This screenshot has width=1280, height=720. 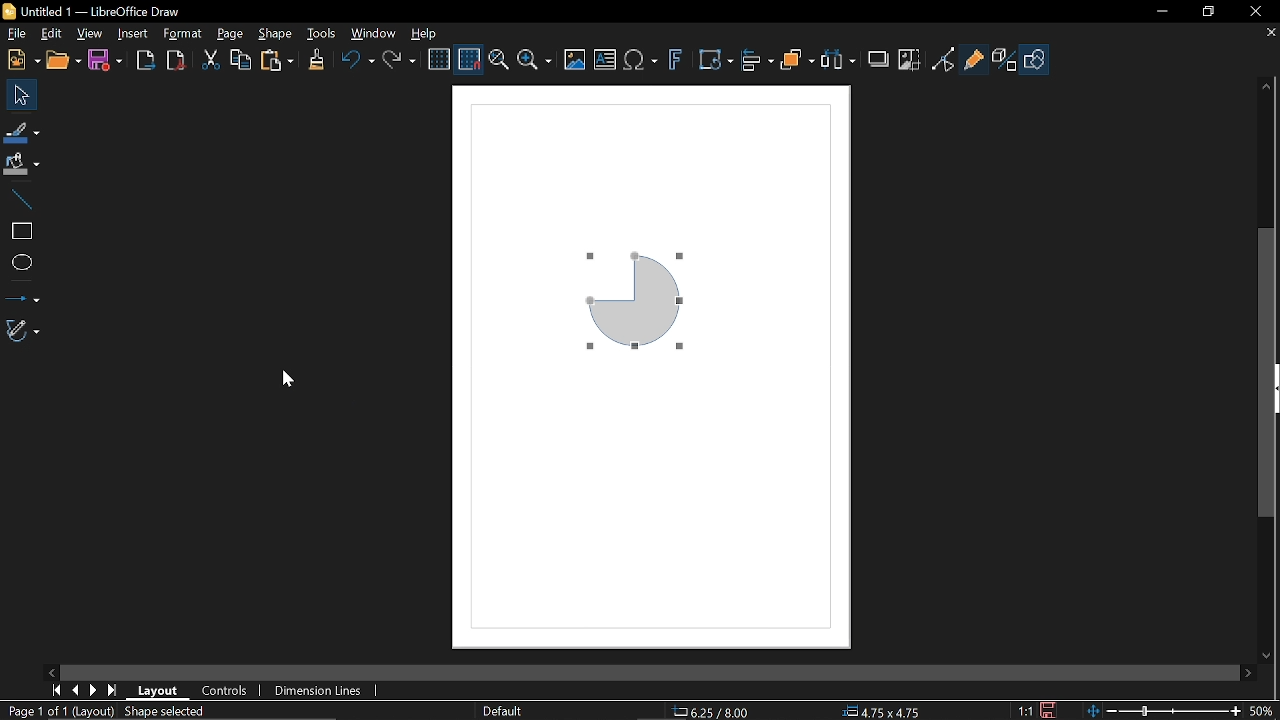 What do you see at coordinates (1267, 371) in the screenshot?
I see `Vertical scrollbar` at bounding box center [1267, 371].